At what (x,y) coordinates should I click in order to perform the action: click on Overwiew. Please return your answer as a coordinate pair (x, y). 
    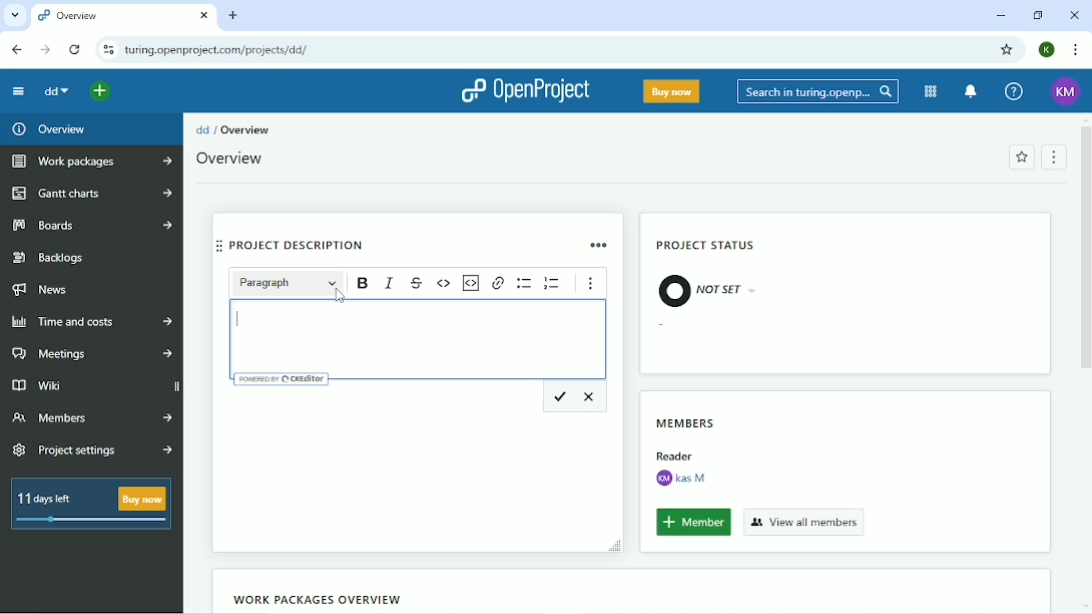
    Looking at the image, I should click on (236, 159).